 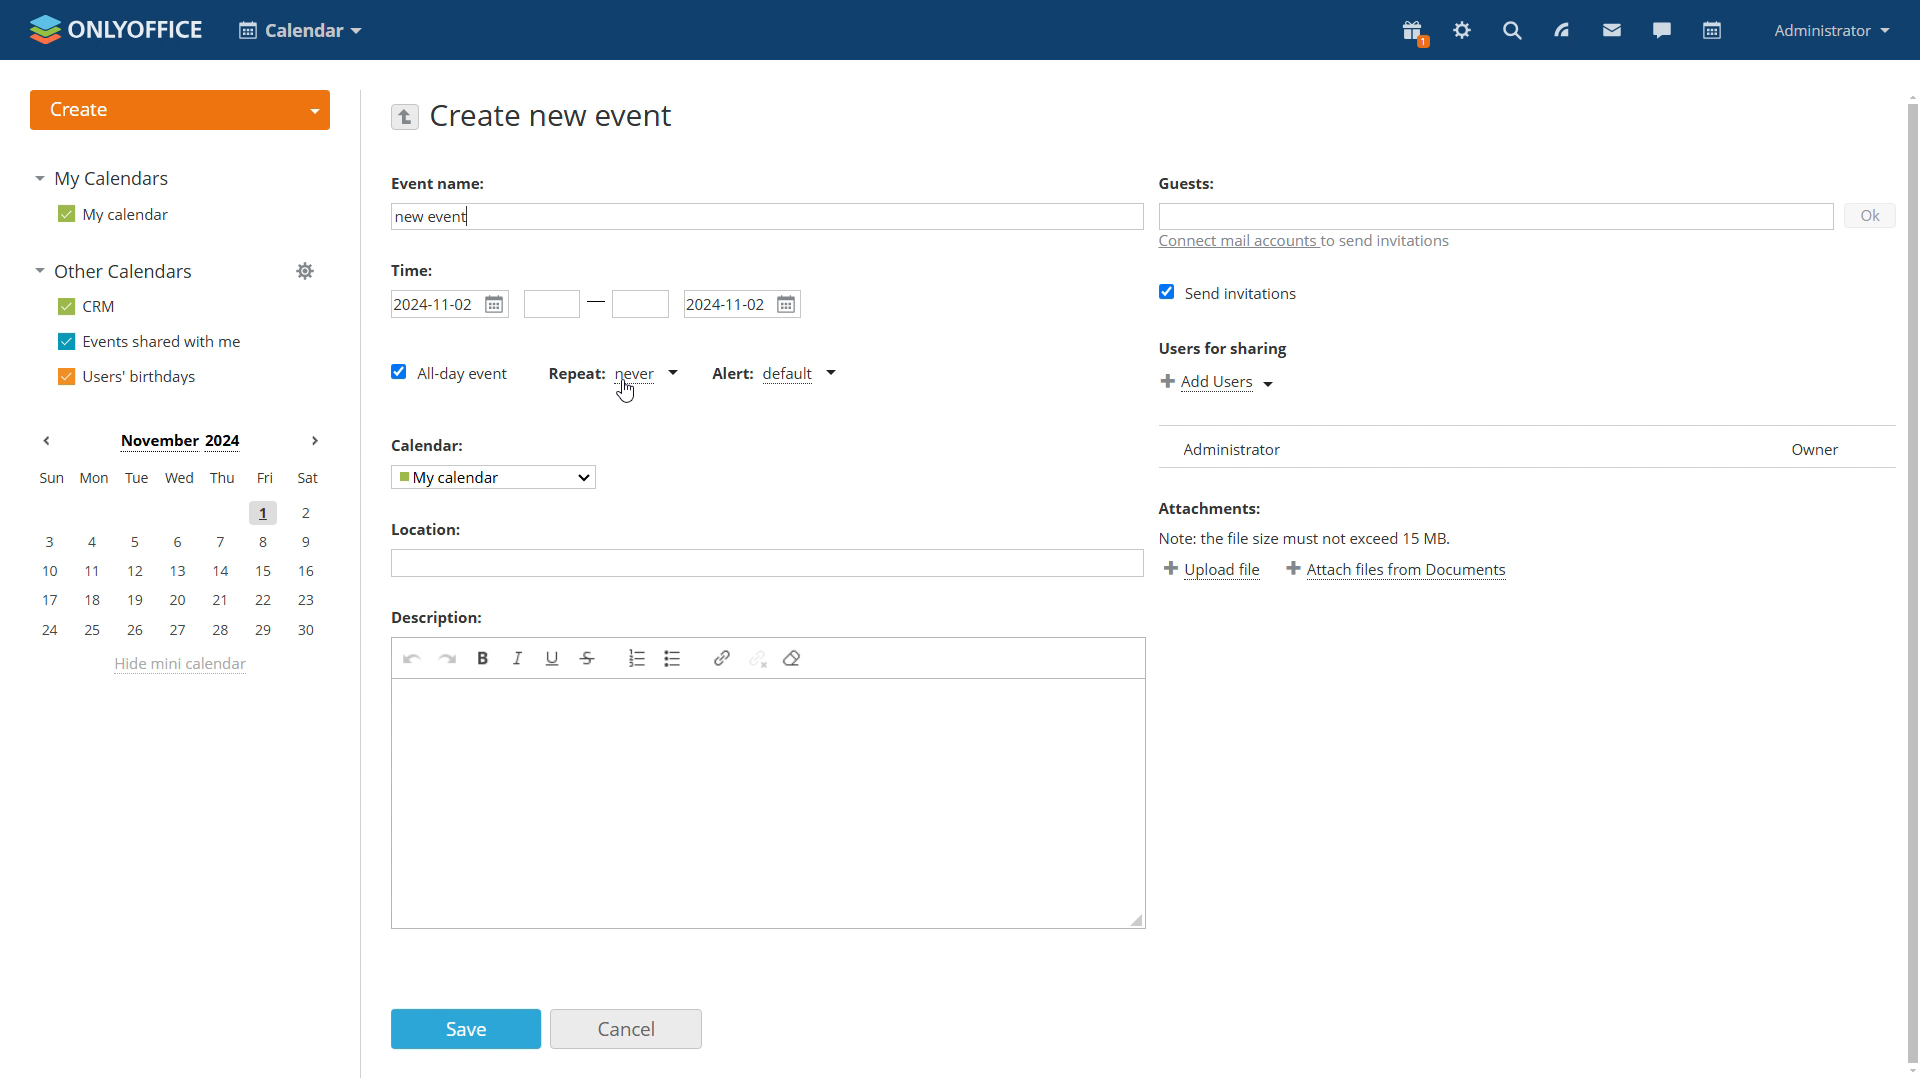 What do you see at coordinates (1306, 538) in the screenshot?
I see `Note: the file size must not exceed 15 mb` at bounding box center [1306, 538].